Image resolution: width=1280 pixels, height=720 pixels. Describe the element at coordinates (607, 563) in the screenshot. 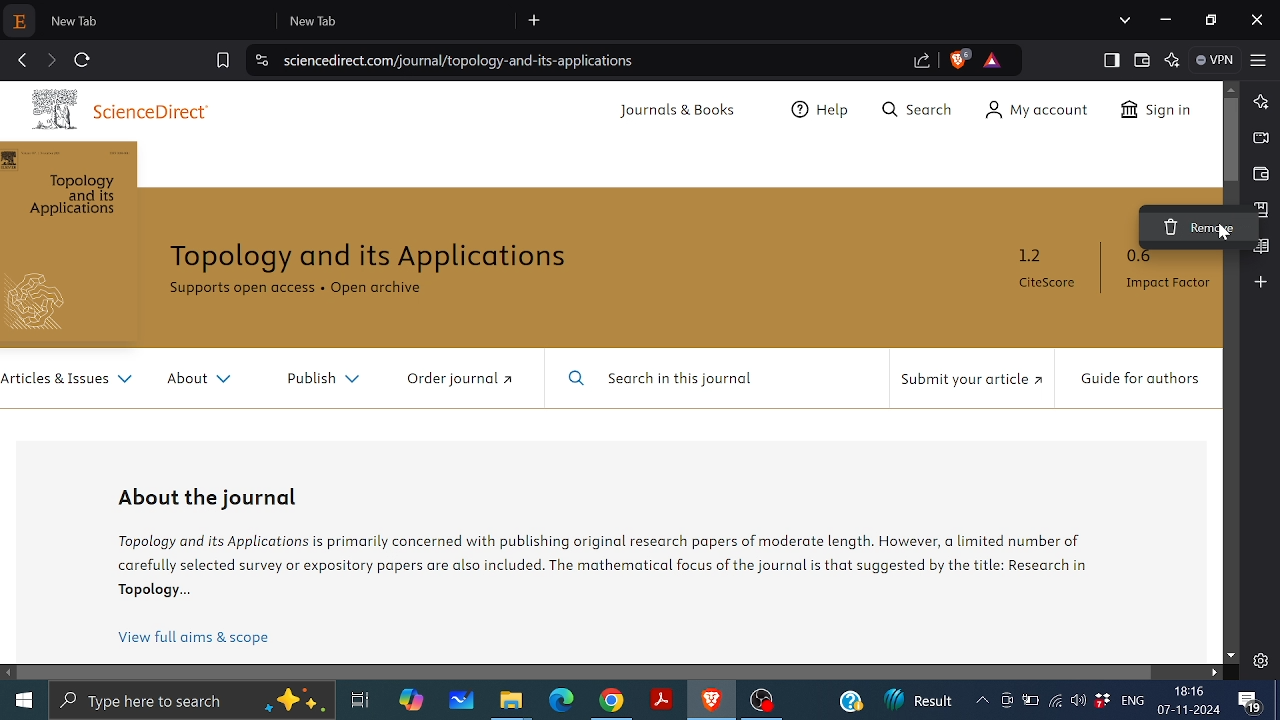

I see `Information on topology` at that location.